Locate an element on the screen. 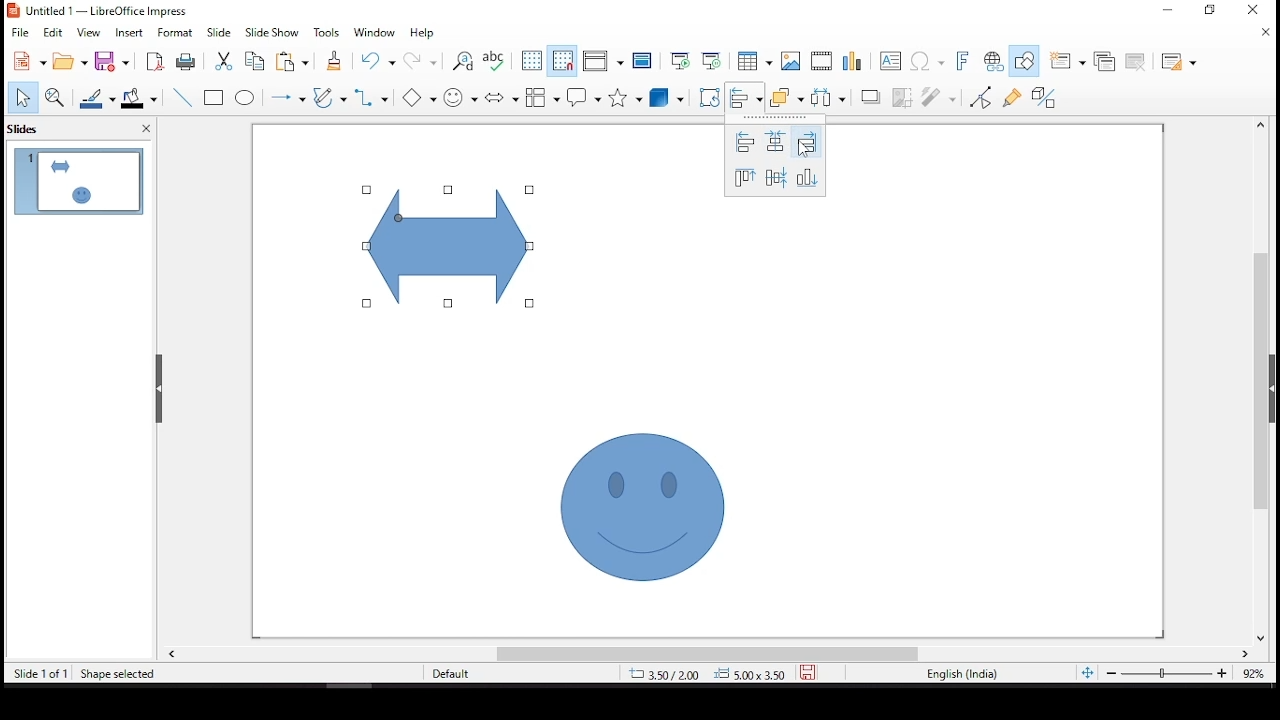 Image resolution: width=1280 pixels, height=720 pixels. display views is located at coordinates (603, 61).